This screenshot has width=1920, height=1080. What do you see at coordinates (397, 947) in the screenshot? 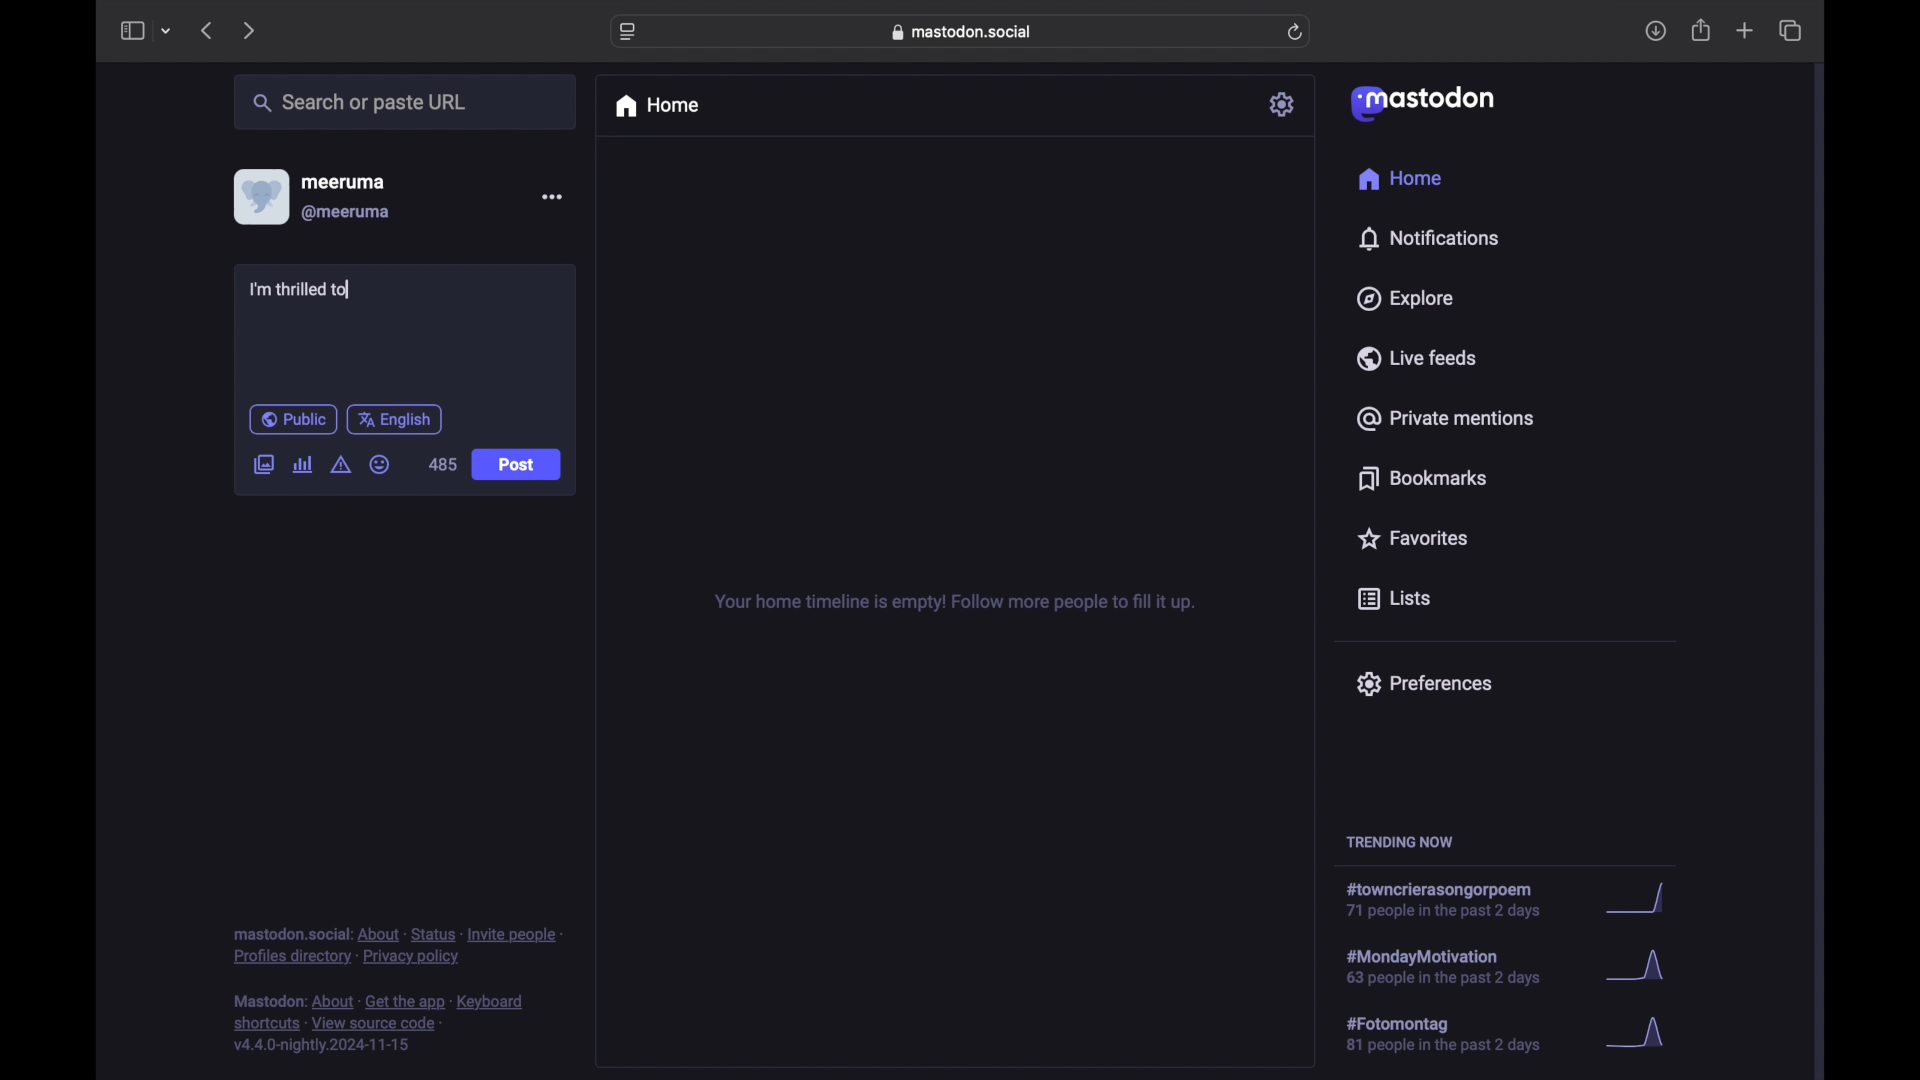
I see `footnote` at bounding box center [397, 947].